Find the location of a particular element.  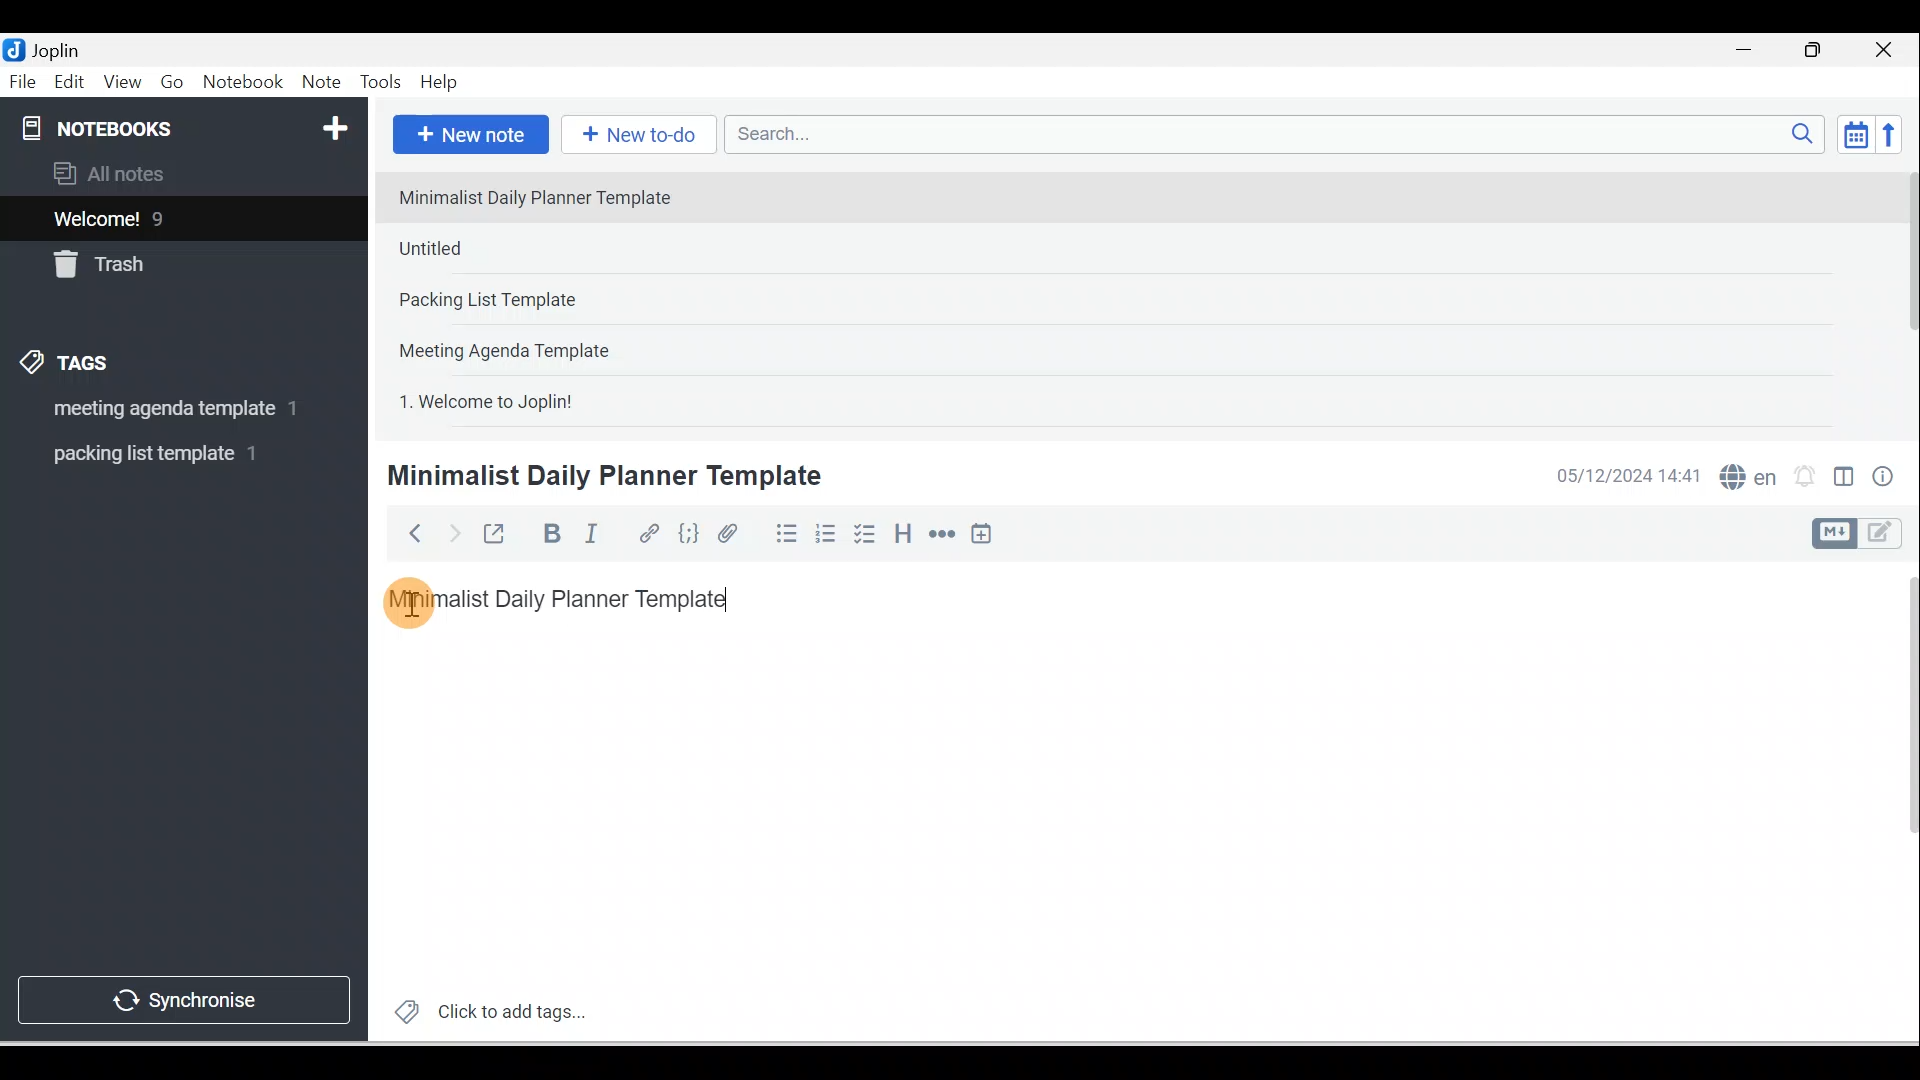

View is located at coordinates (122, 83).